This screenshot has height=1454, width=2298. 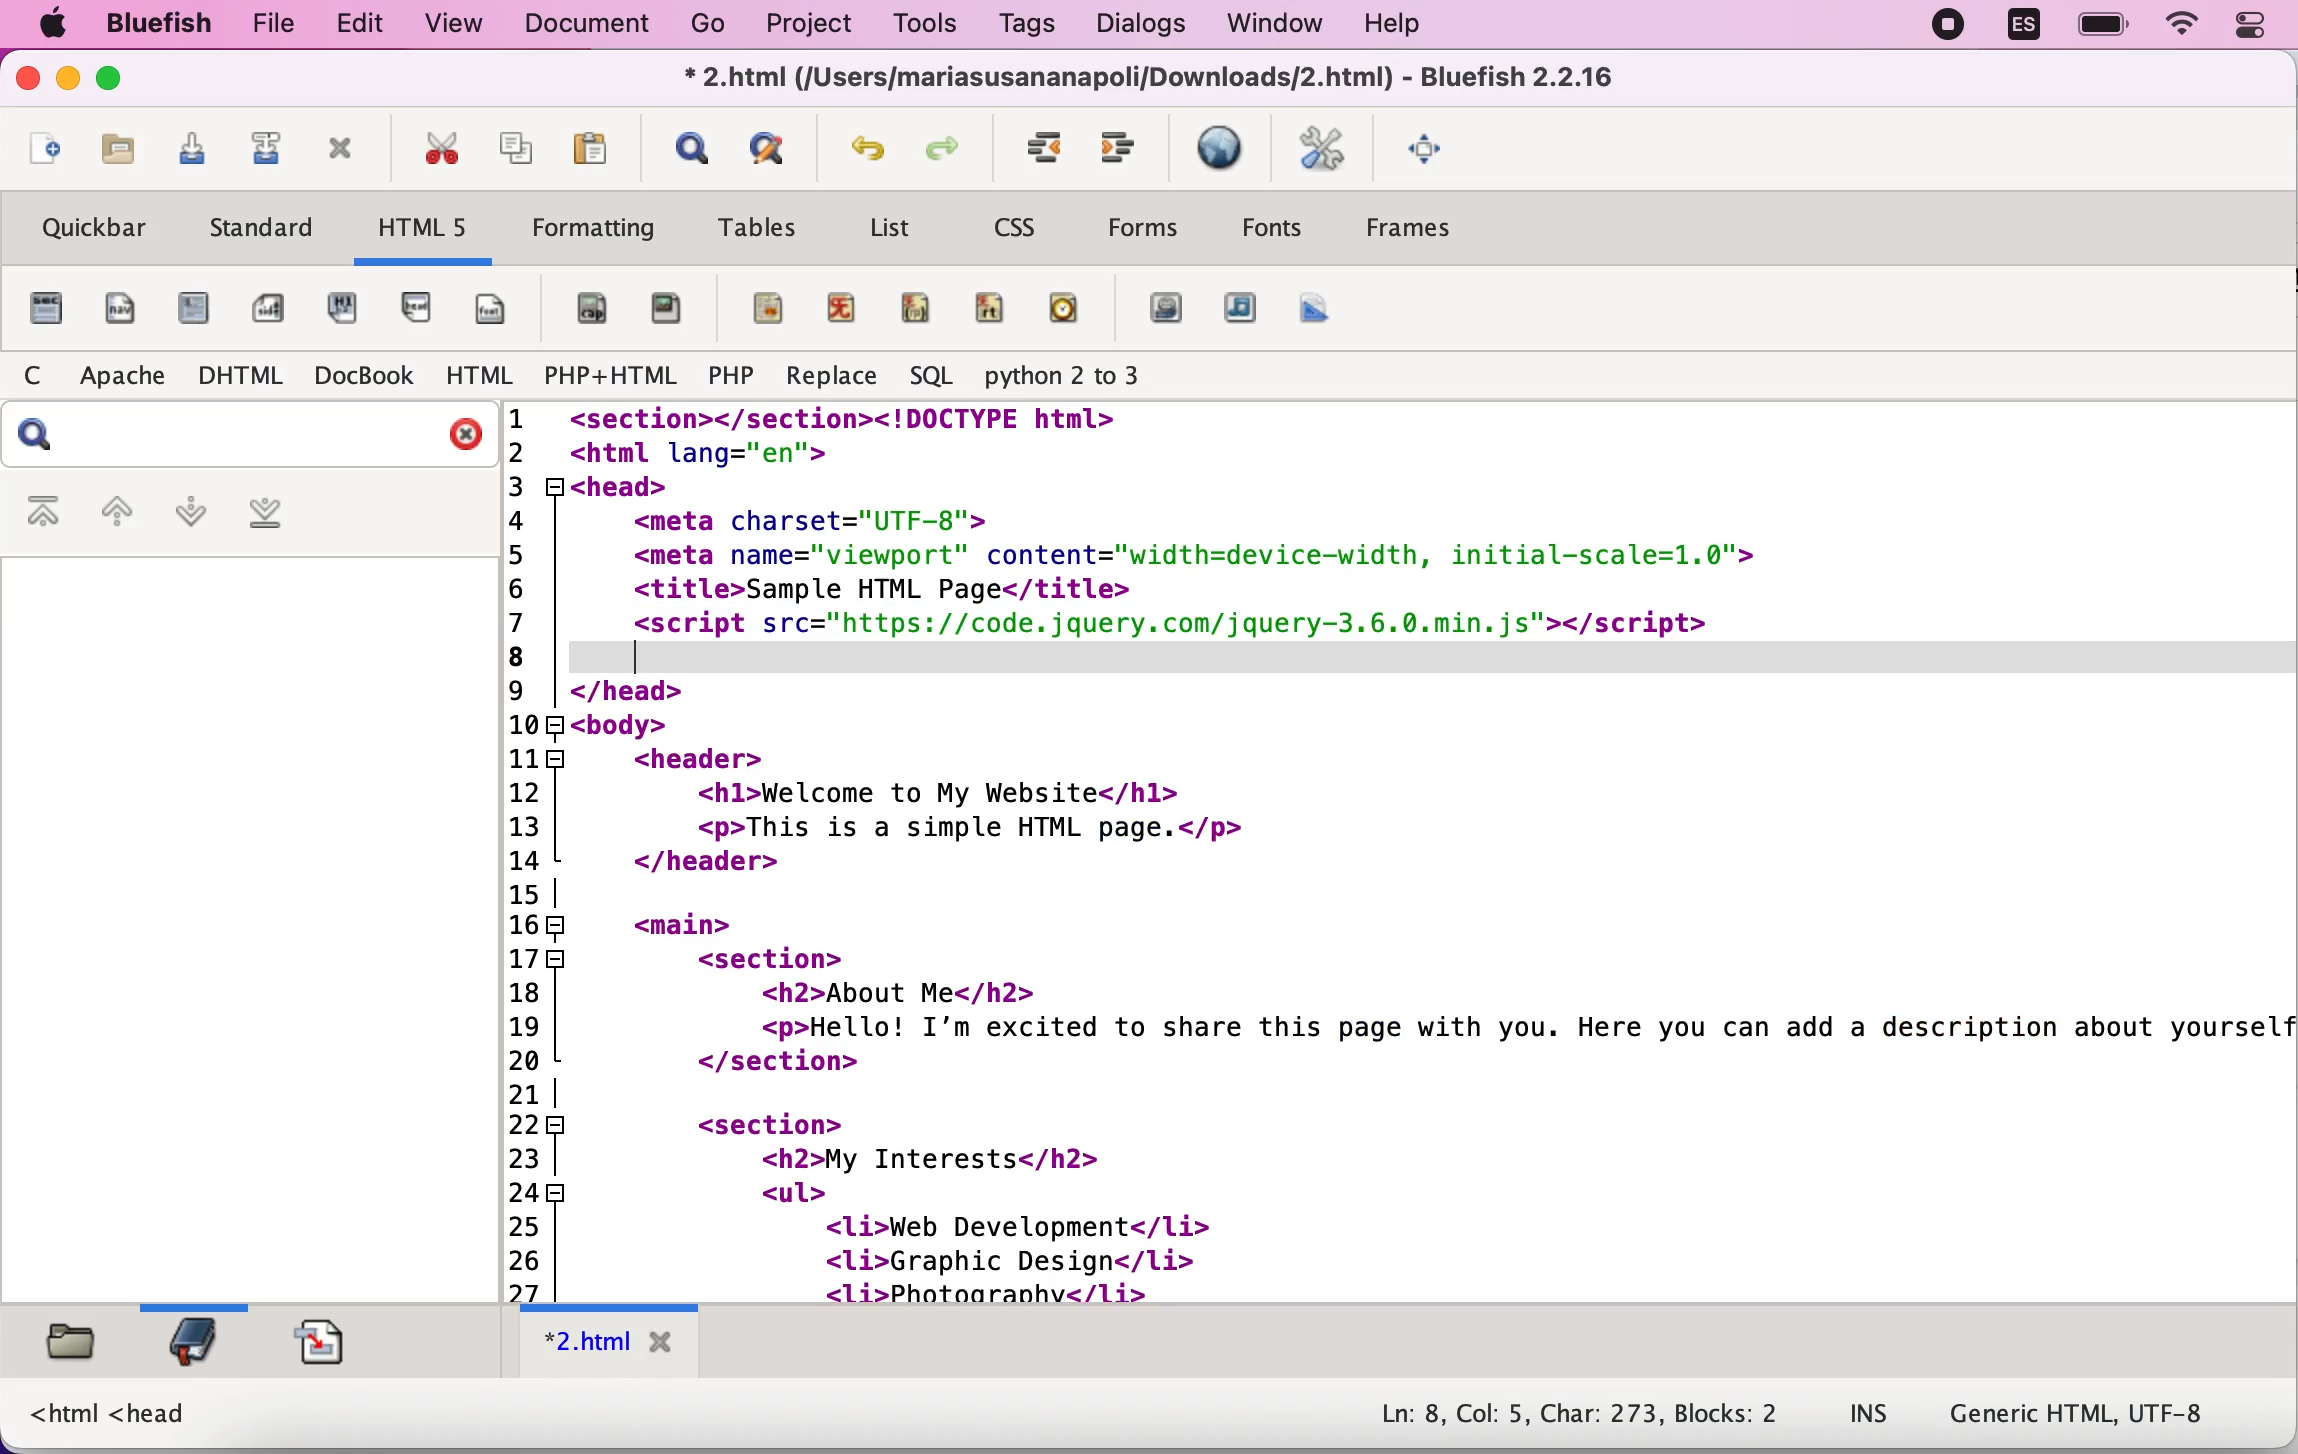 I want to click on first bookmark, so click(x=45, y=513).